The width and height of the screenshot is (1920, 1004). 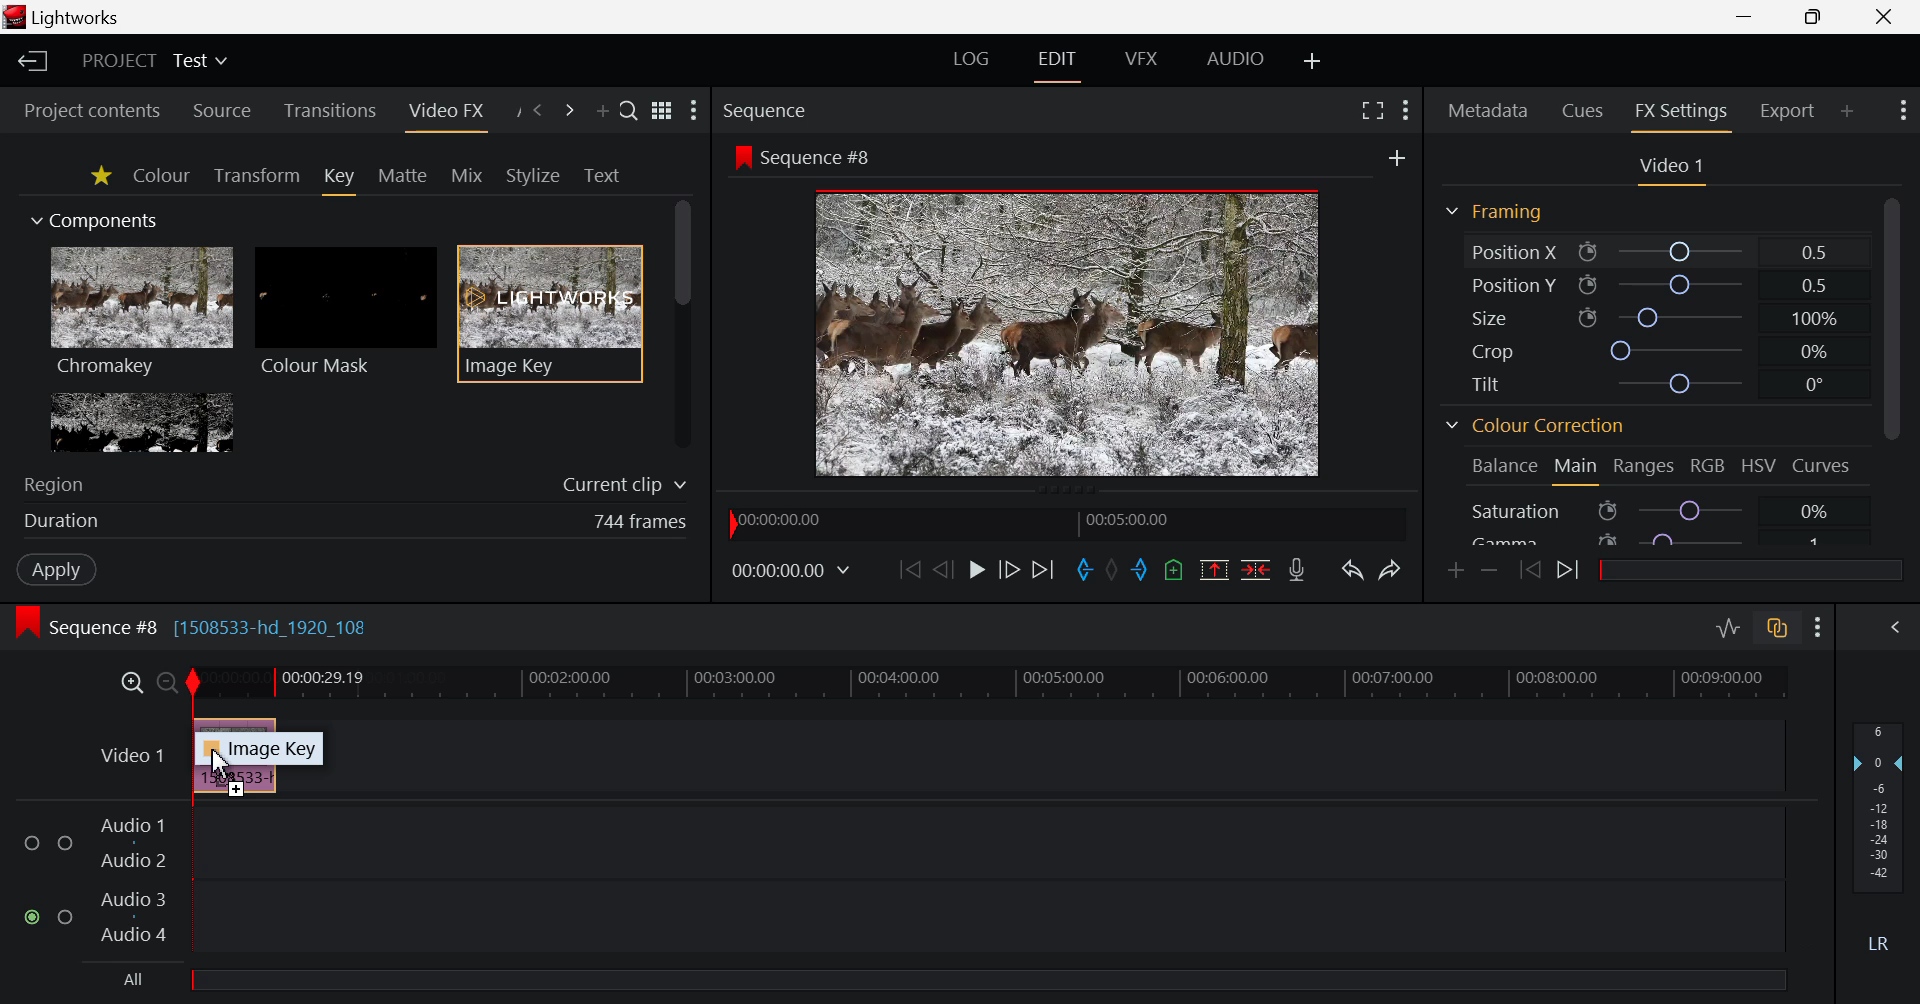 I want to click on icon, so click(x=1588, y=319).